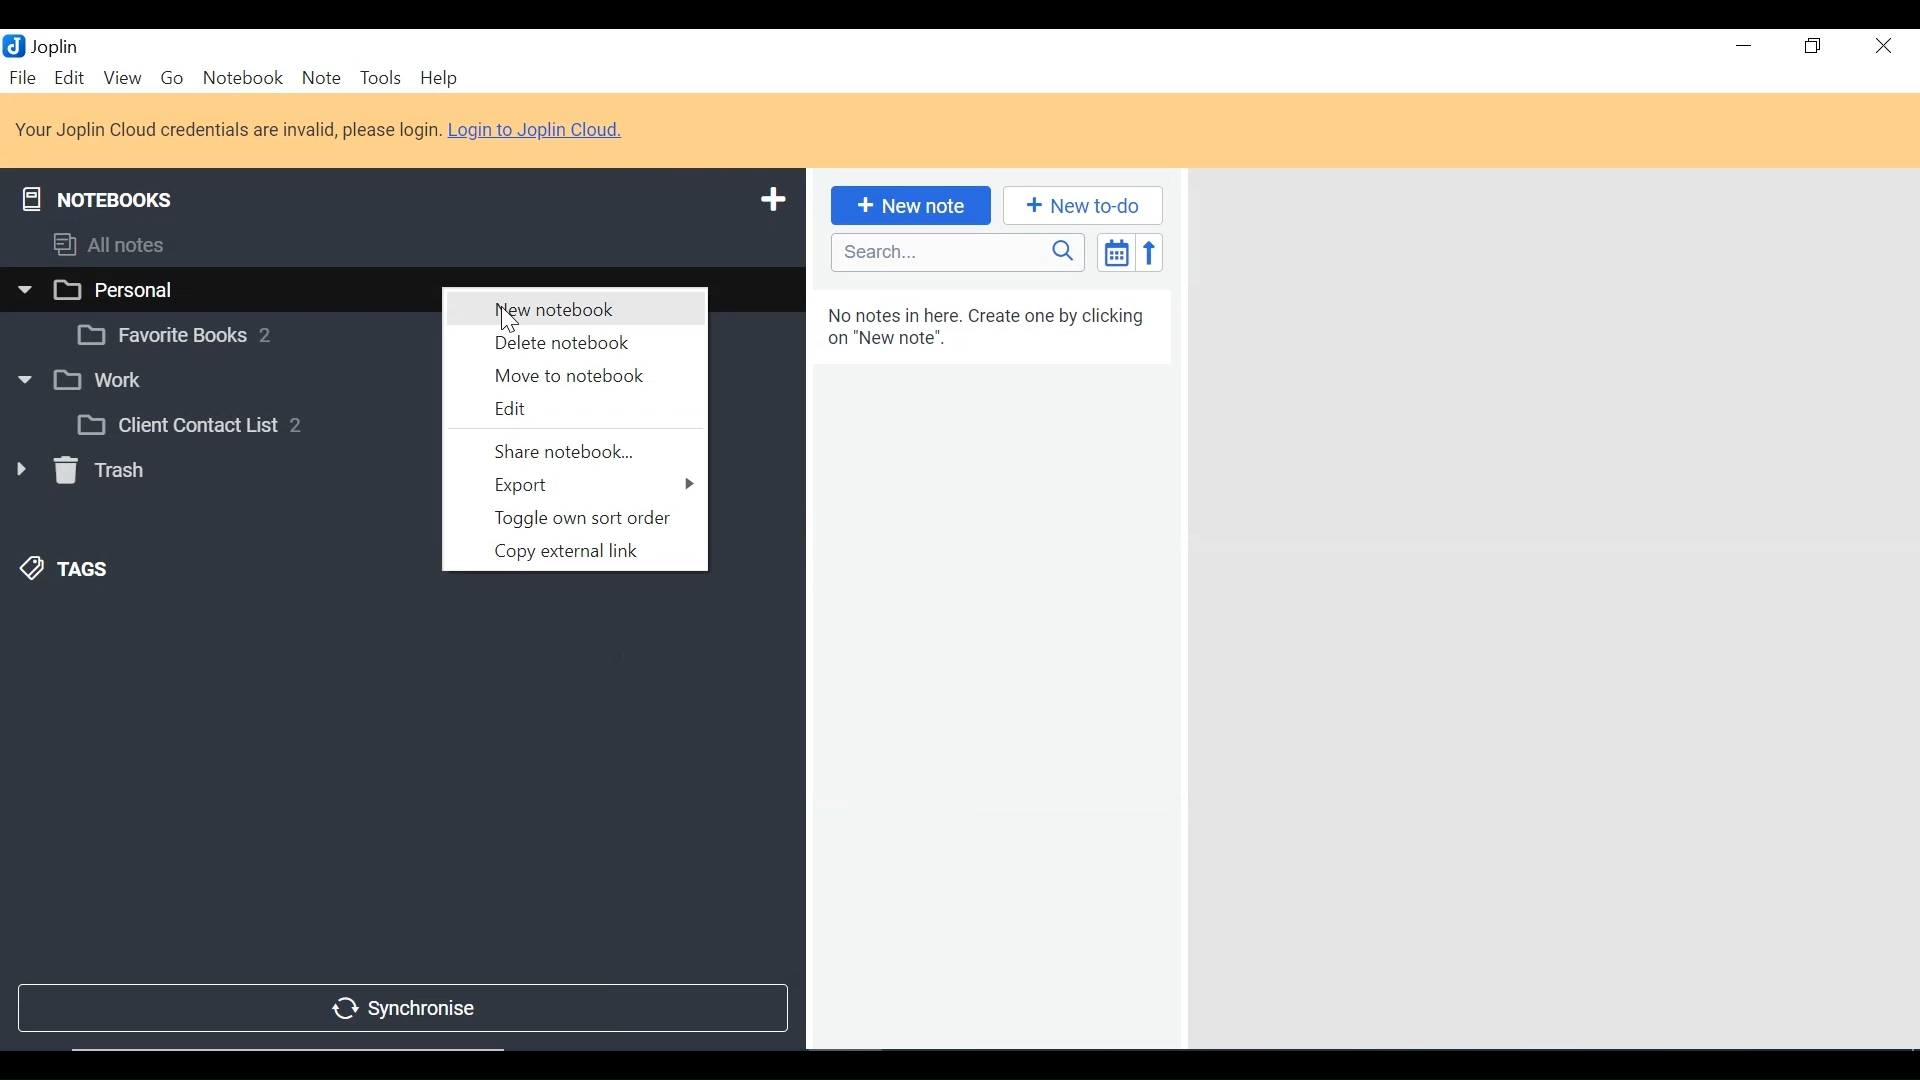  I want to click on Note, so click(321, 79).